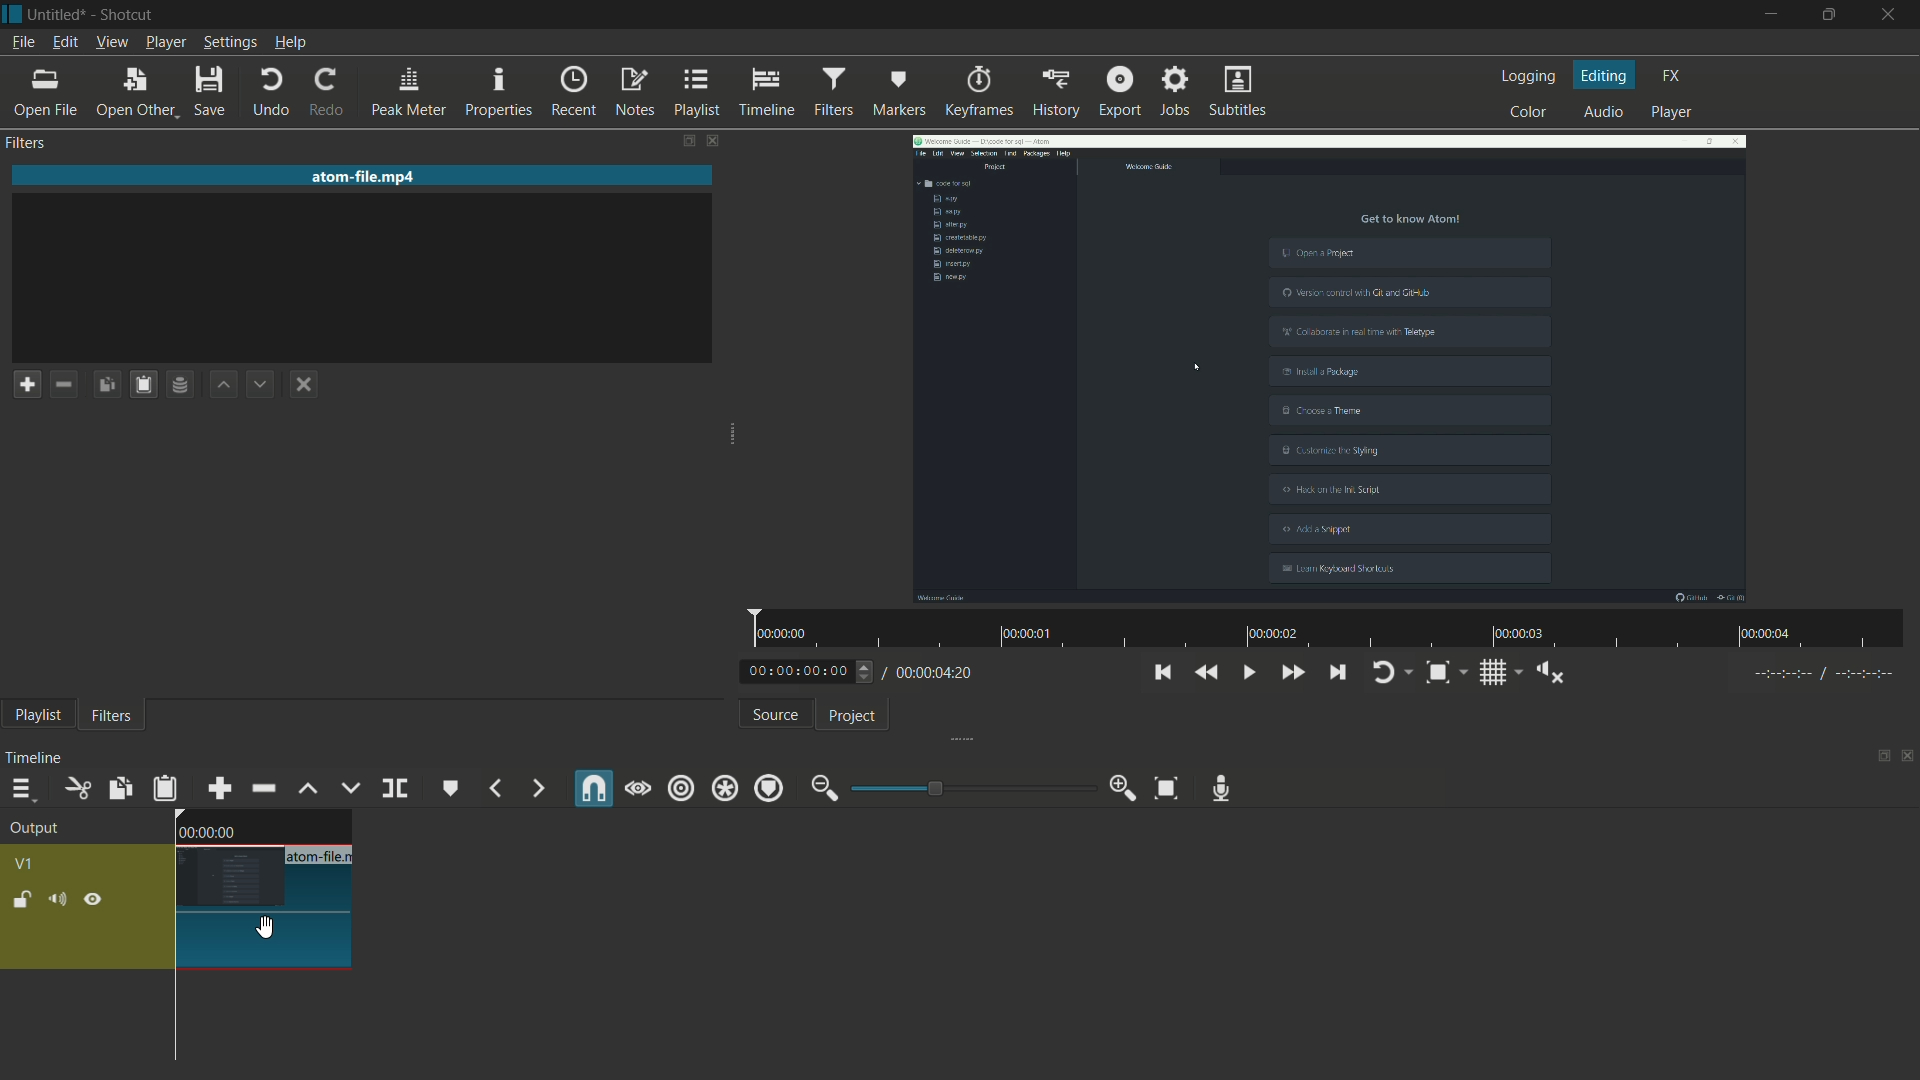 Image resolution: width=1920 pixels, height=1080 pixels. I want to click on playlist, so click(38, 716).